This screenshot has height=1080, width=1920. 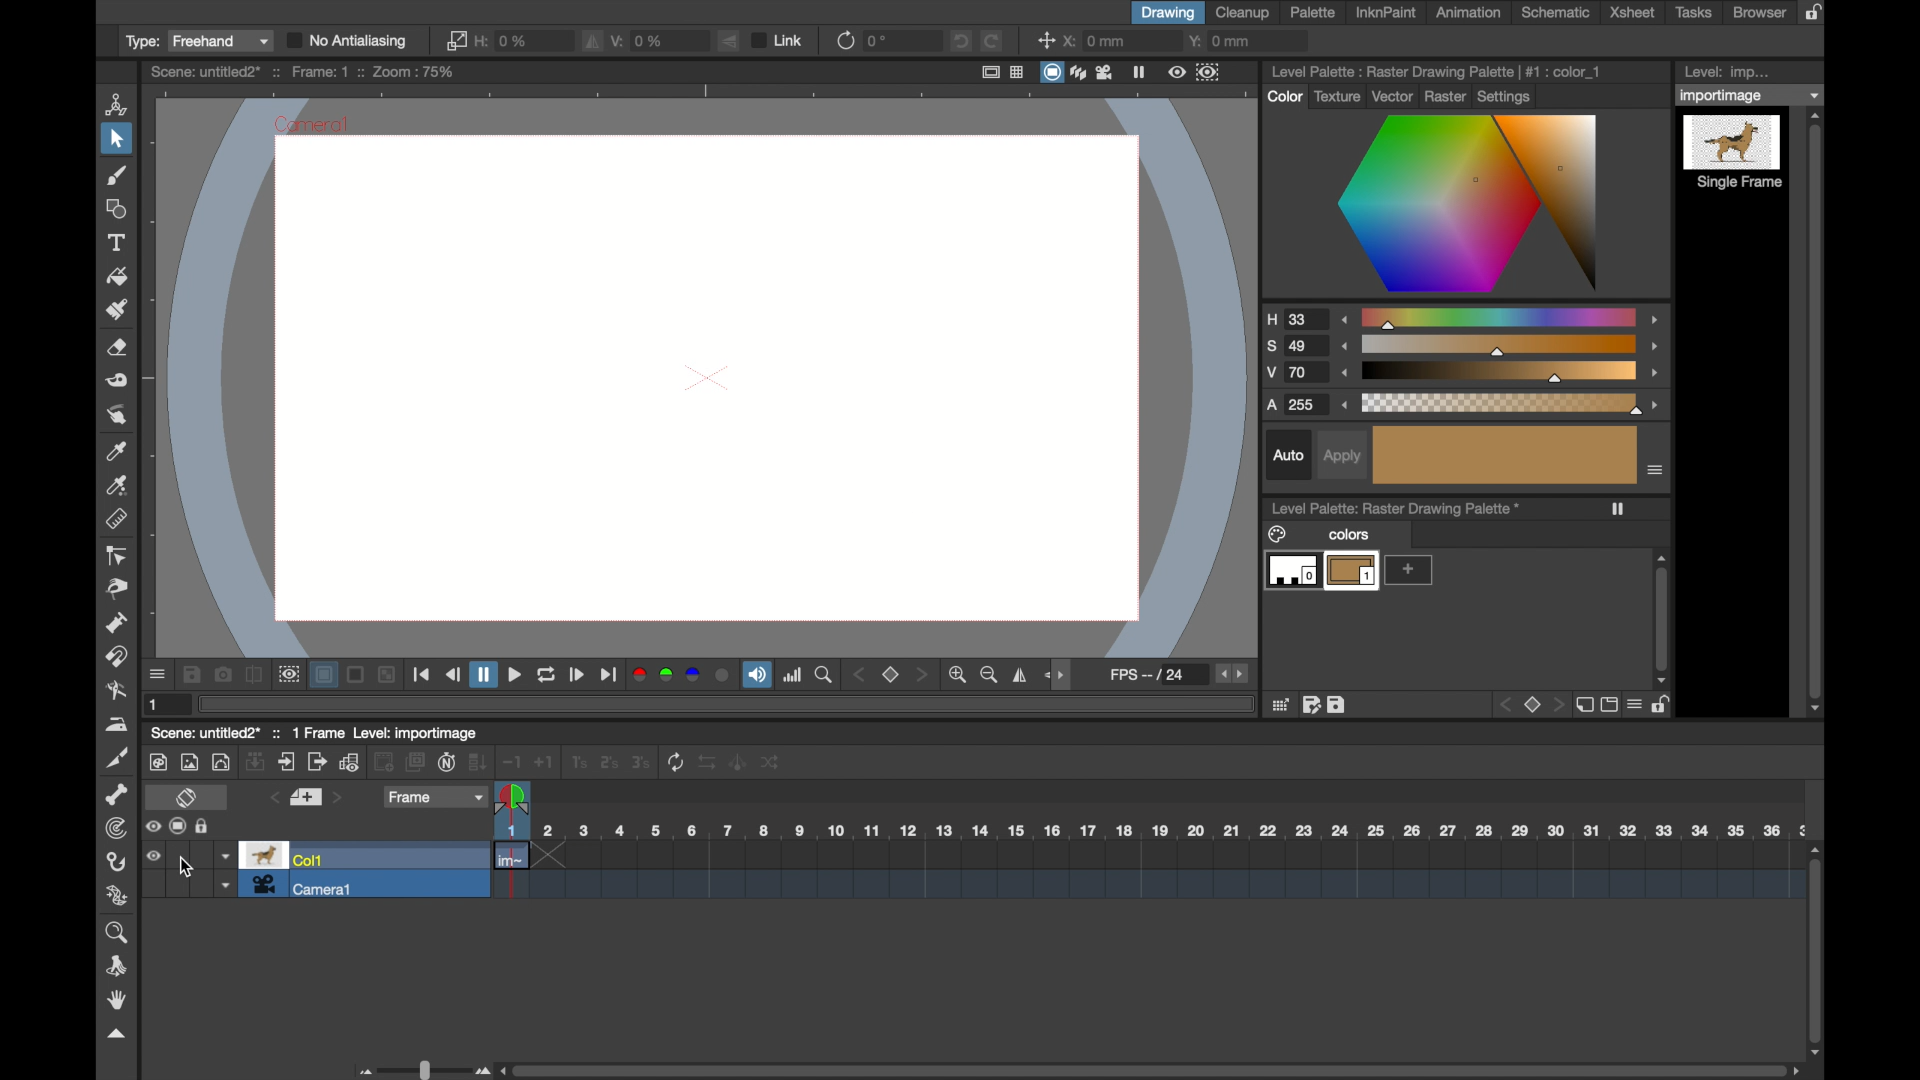 I want to click on soundtrack, so click(x=757, y=676).